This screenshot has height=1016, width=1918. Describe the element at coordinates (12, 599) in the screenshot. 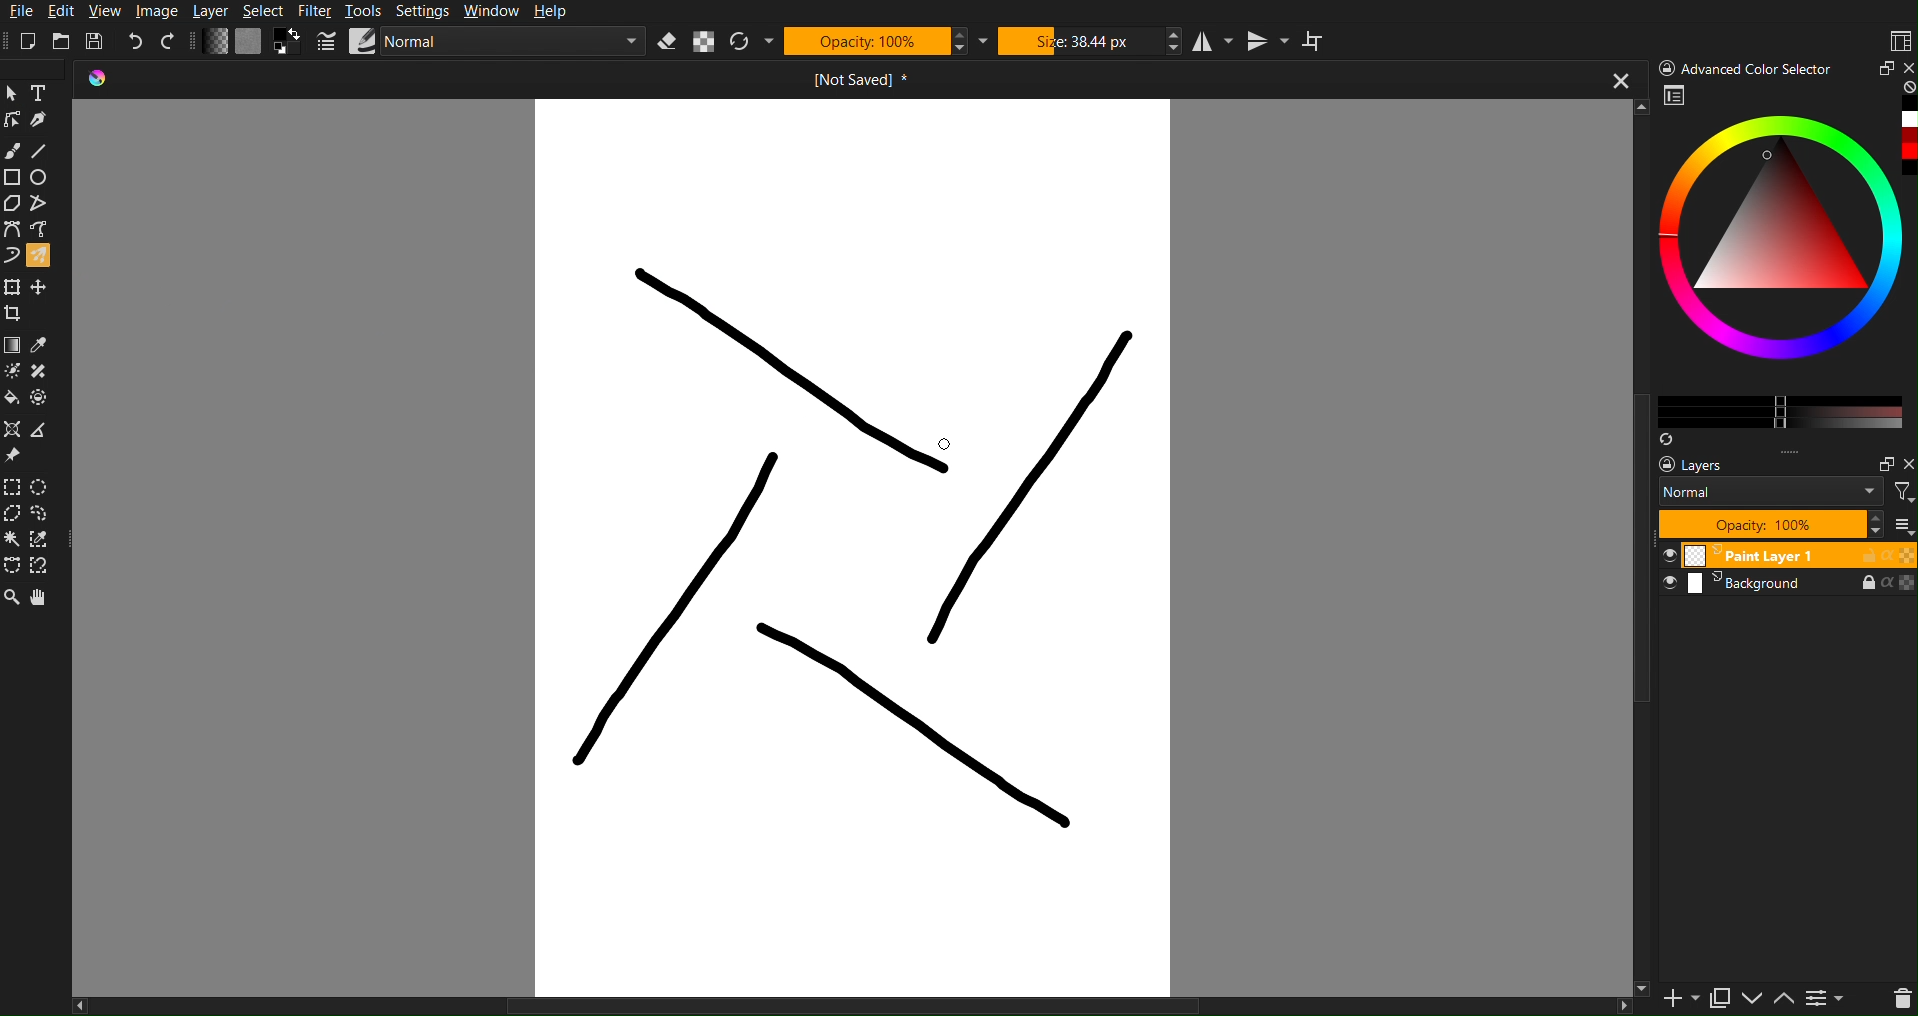

I see `Zoom` at that location.